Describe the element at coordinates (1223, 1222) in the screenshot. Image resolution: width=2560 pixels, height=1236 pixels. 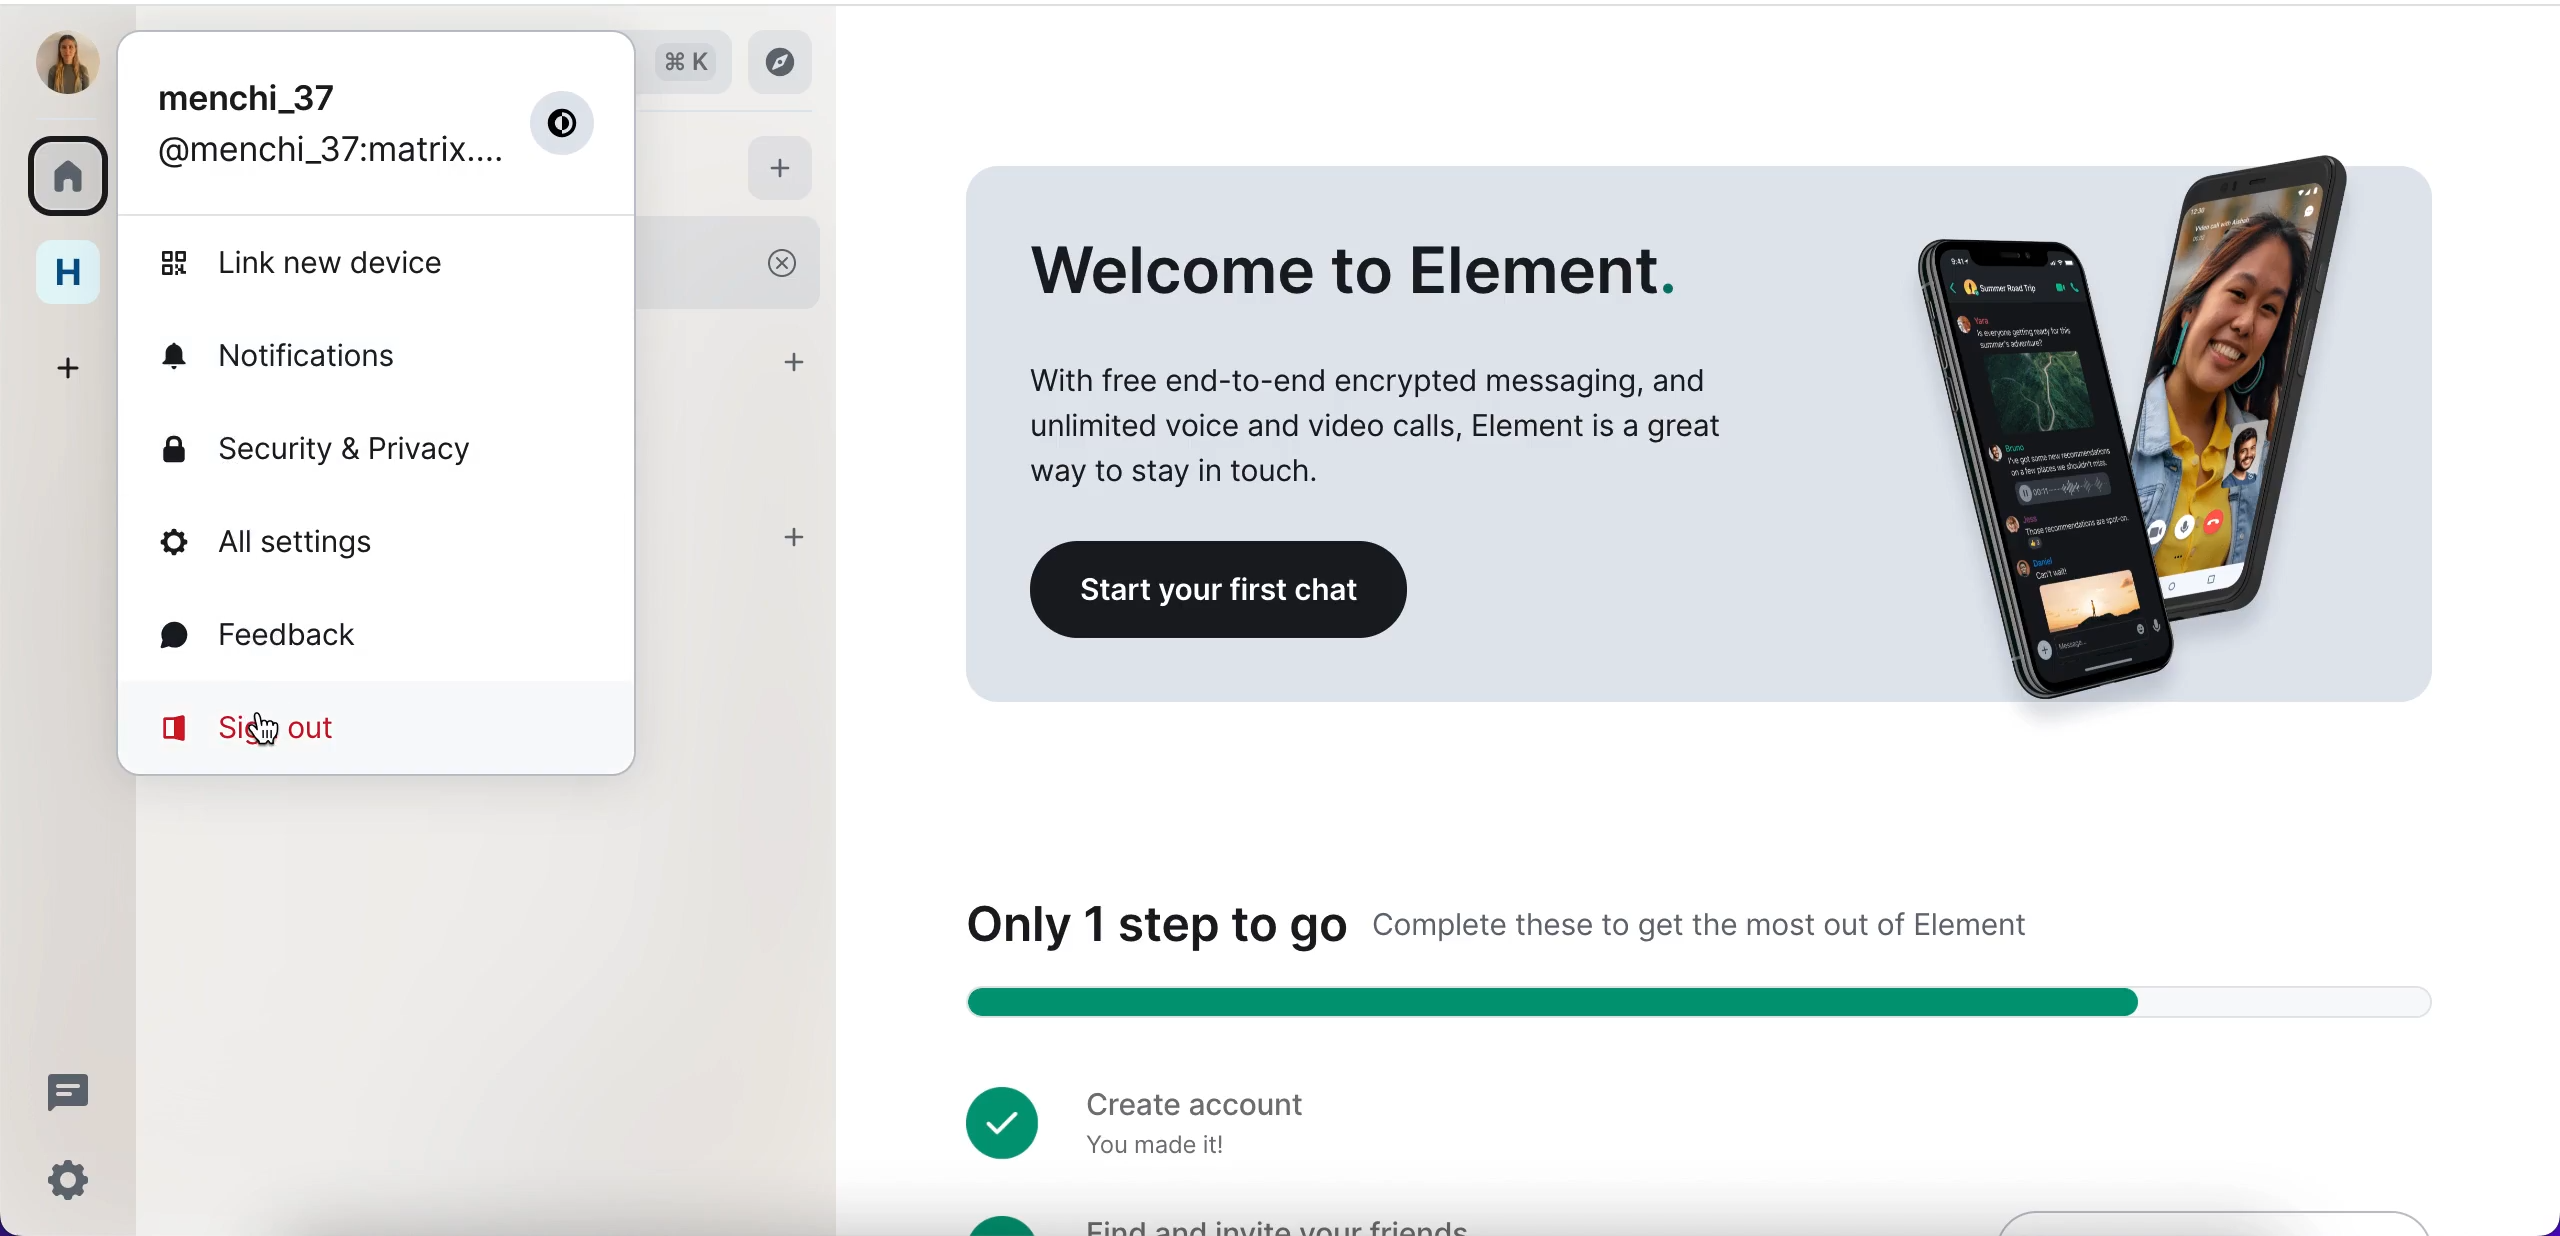
I see `find and invite your friends` at that location.